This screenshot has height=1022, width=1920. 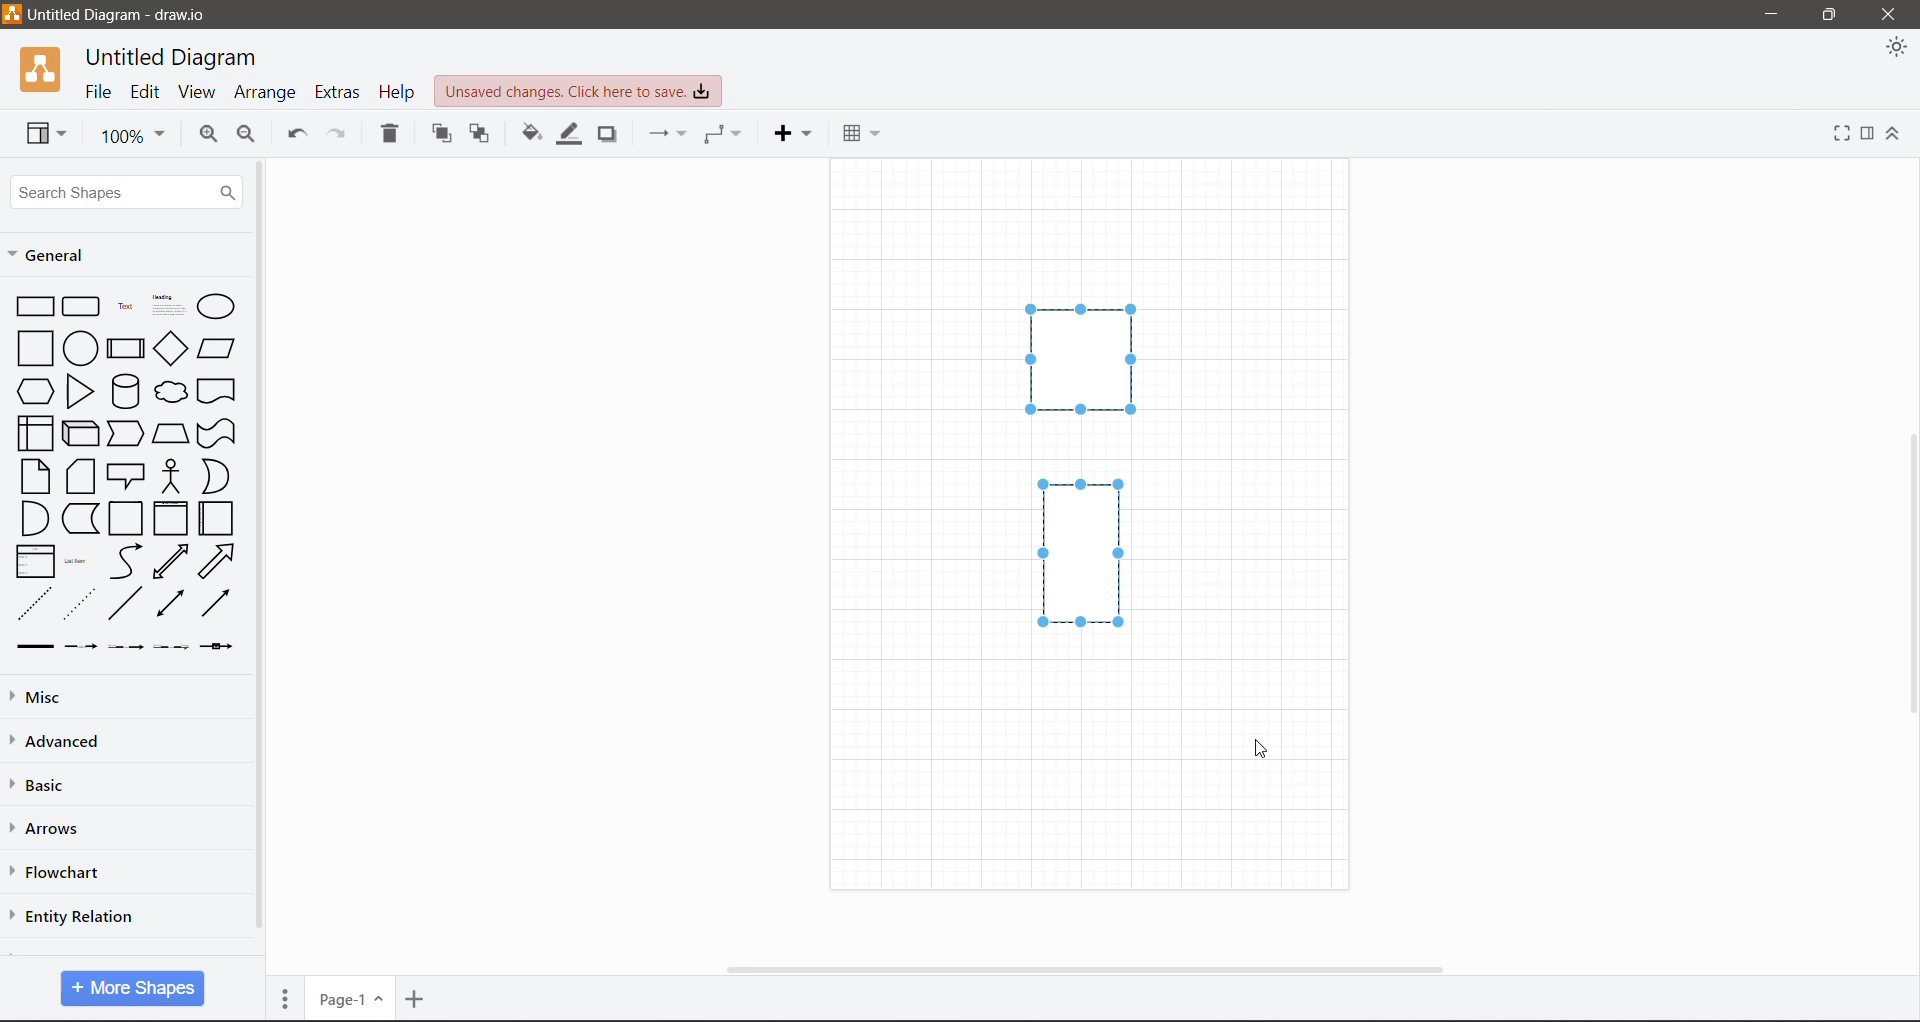 What do you see at coordinates (260, 553) in the screenshot?
I see `Vertical Scroll Bar` at bounding box center [260, 553].